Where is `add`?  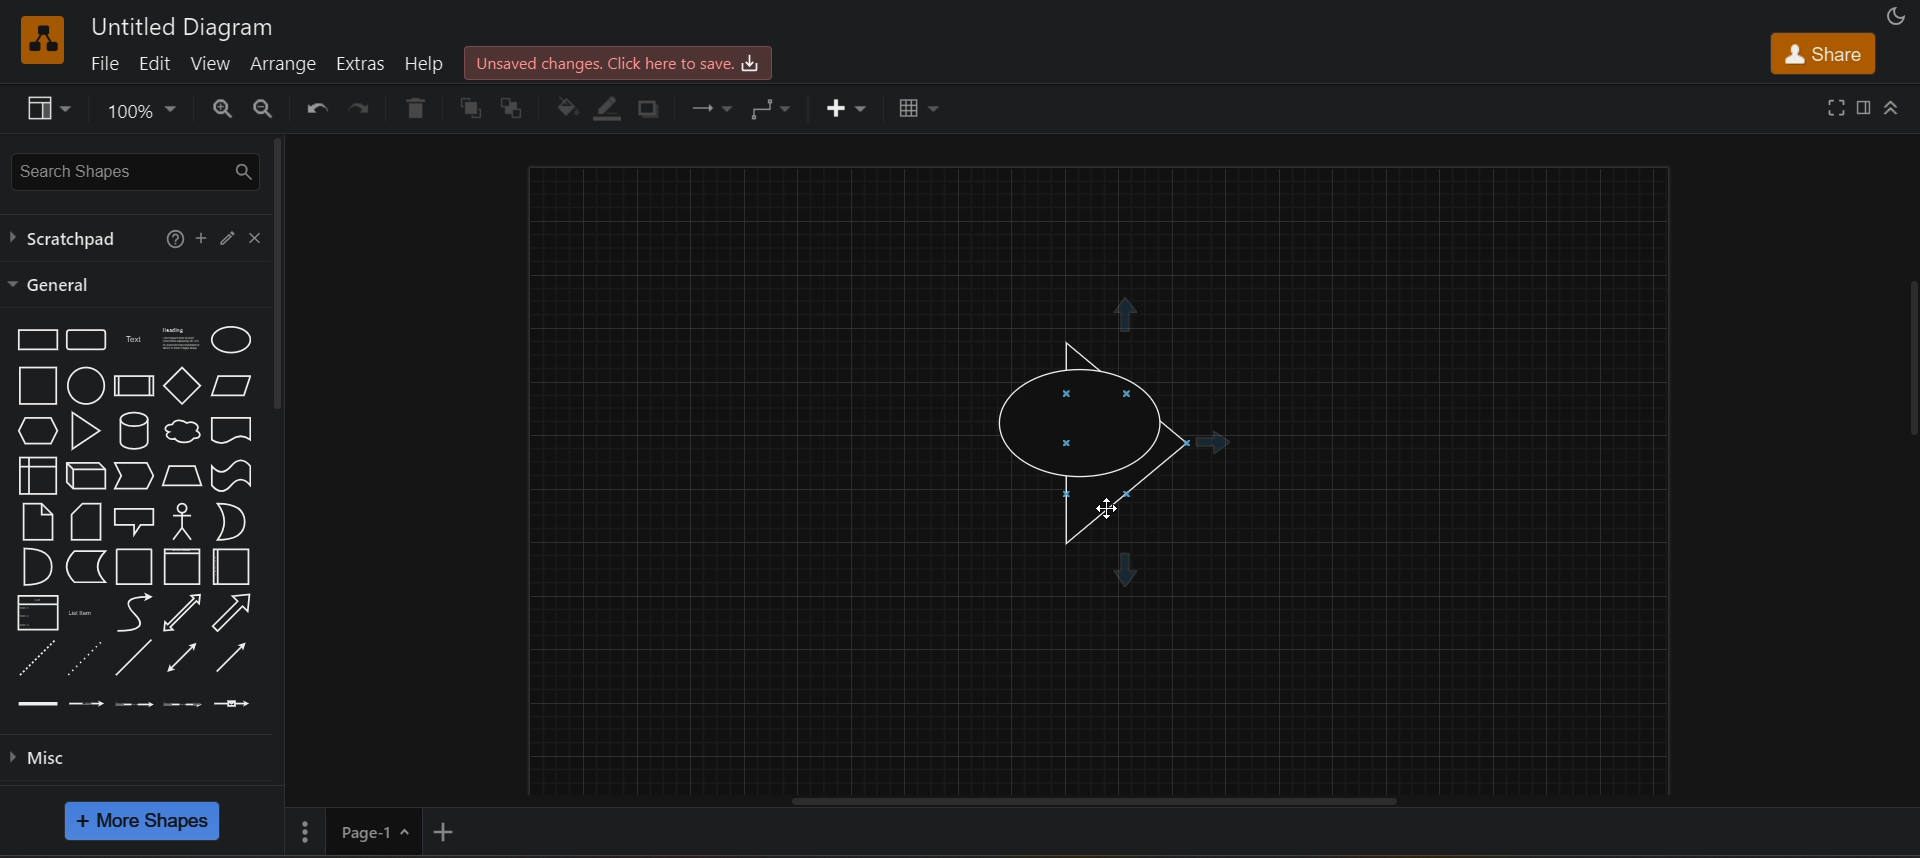 add is located at coordinates (204, 237).